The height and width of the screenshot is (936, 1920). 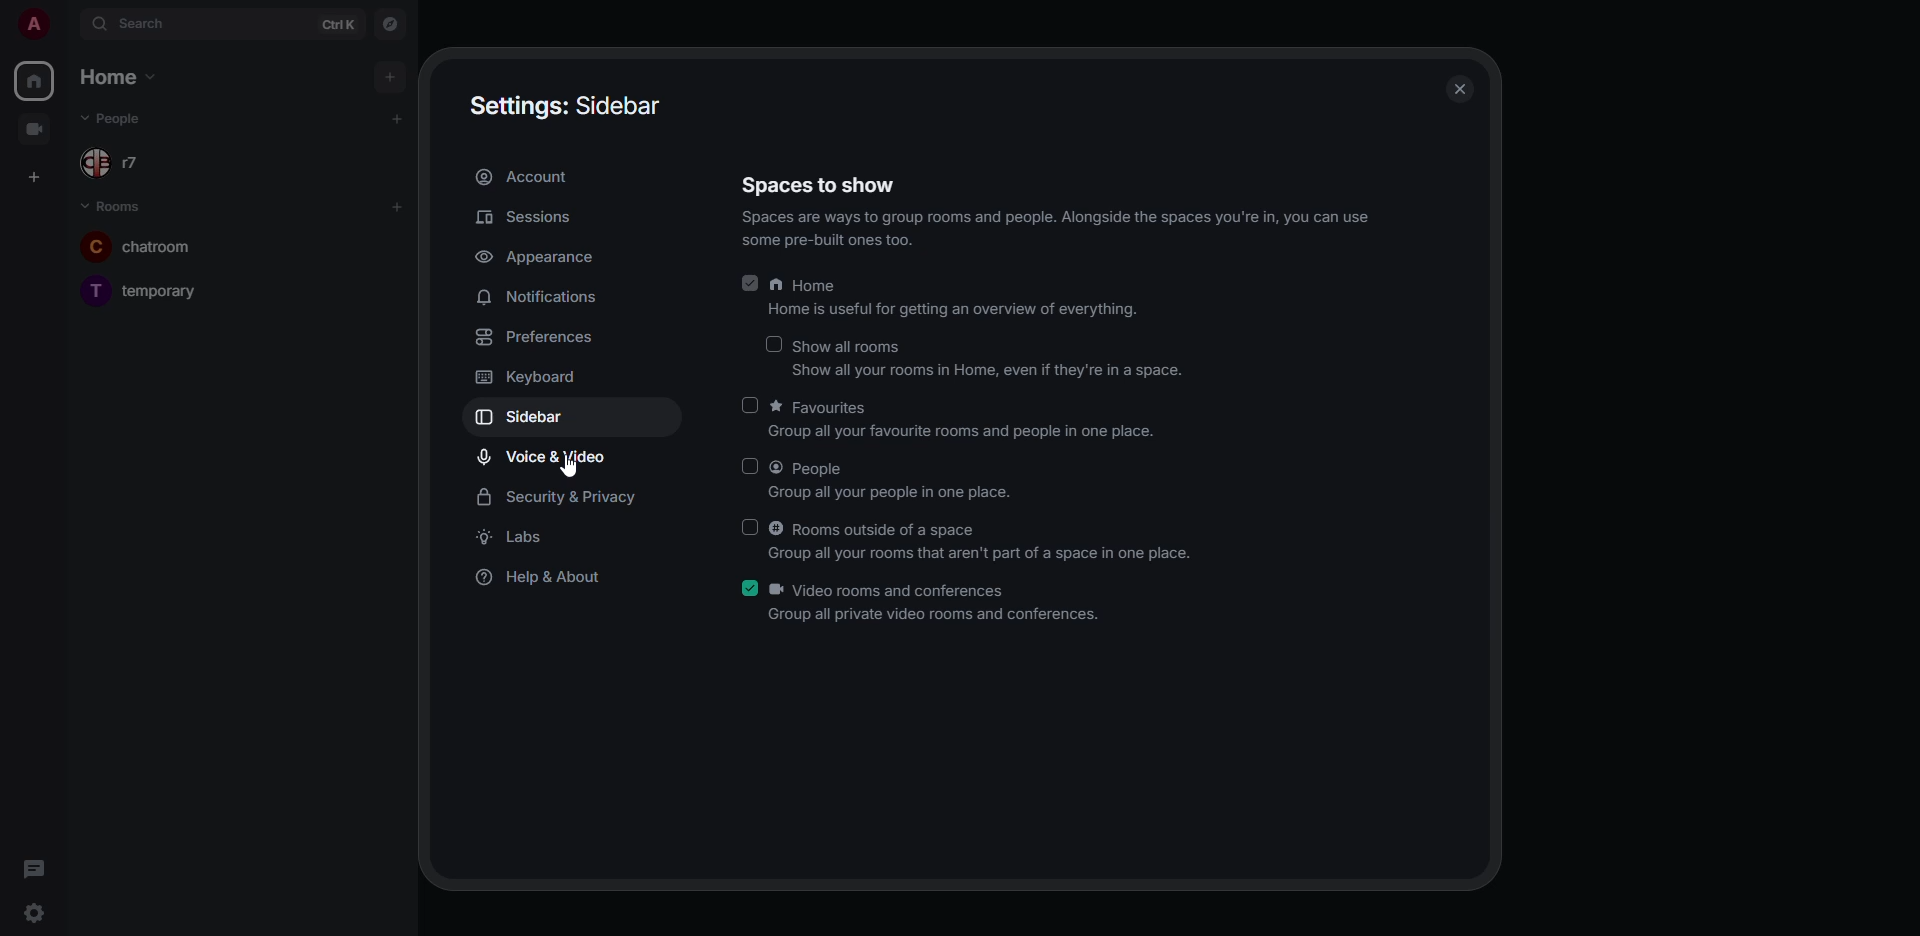 What do you see at coordinates (386, 23) in the screenshot?
I see `navigator` at bounding box center [386, 23].